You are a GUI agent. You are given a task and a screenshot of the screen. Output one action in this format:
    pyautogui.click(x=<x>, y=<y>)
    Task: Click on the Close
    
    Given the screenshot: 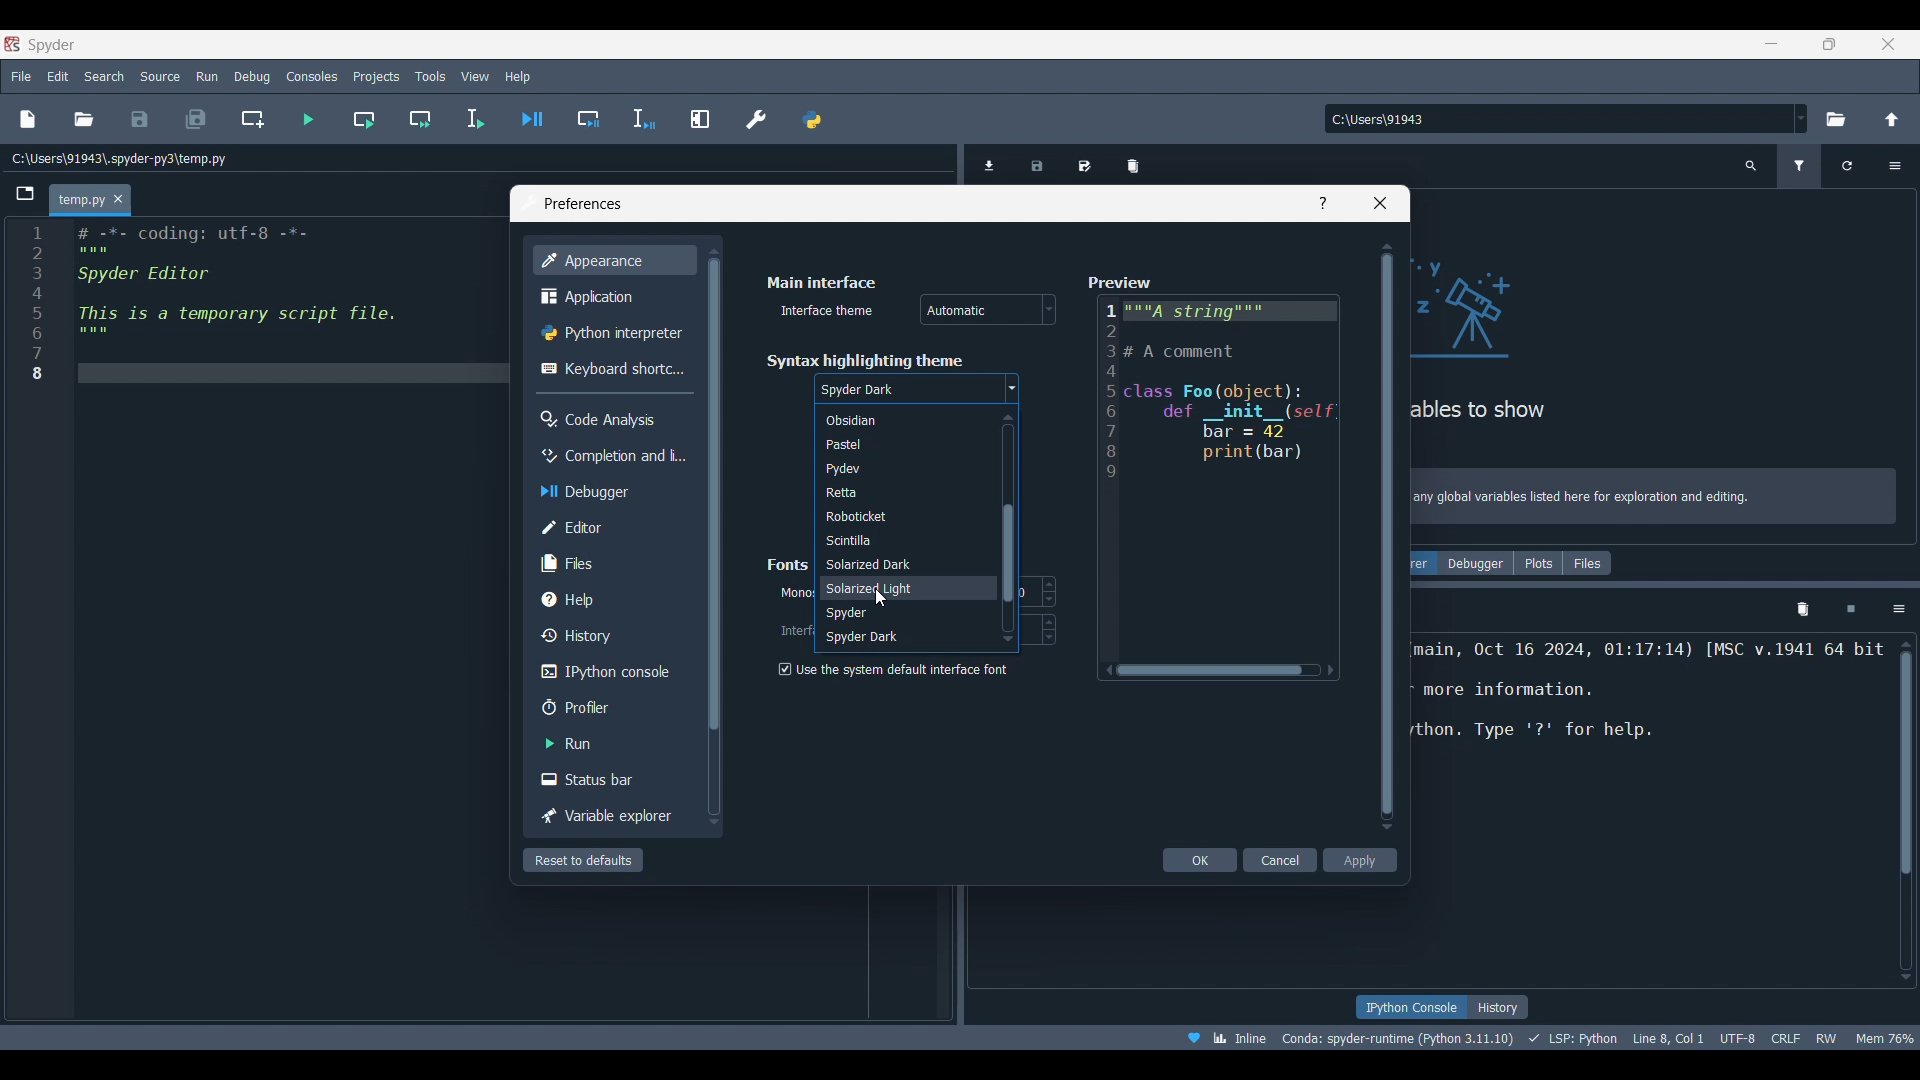 What is the action you would take?
    pyautogui.click(x=1380, y=203)
    